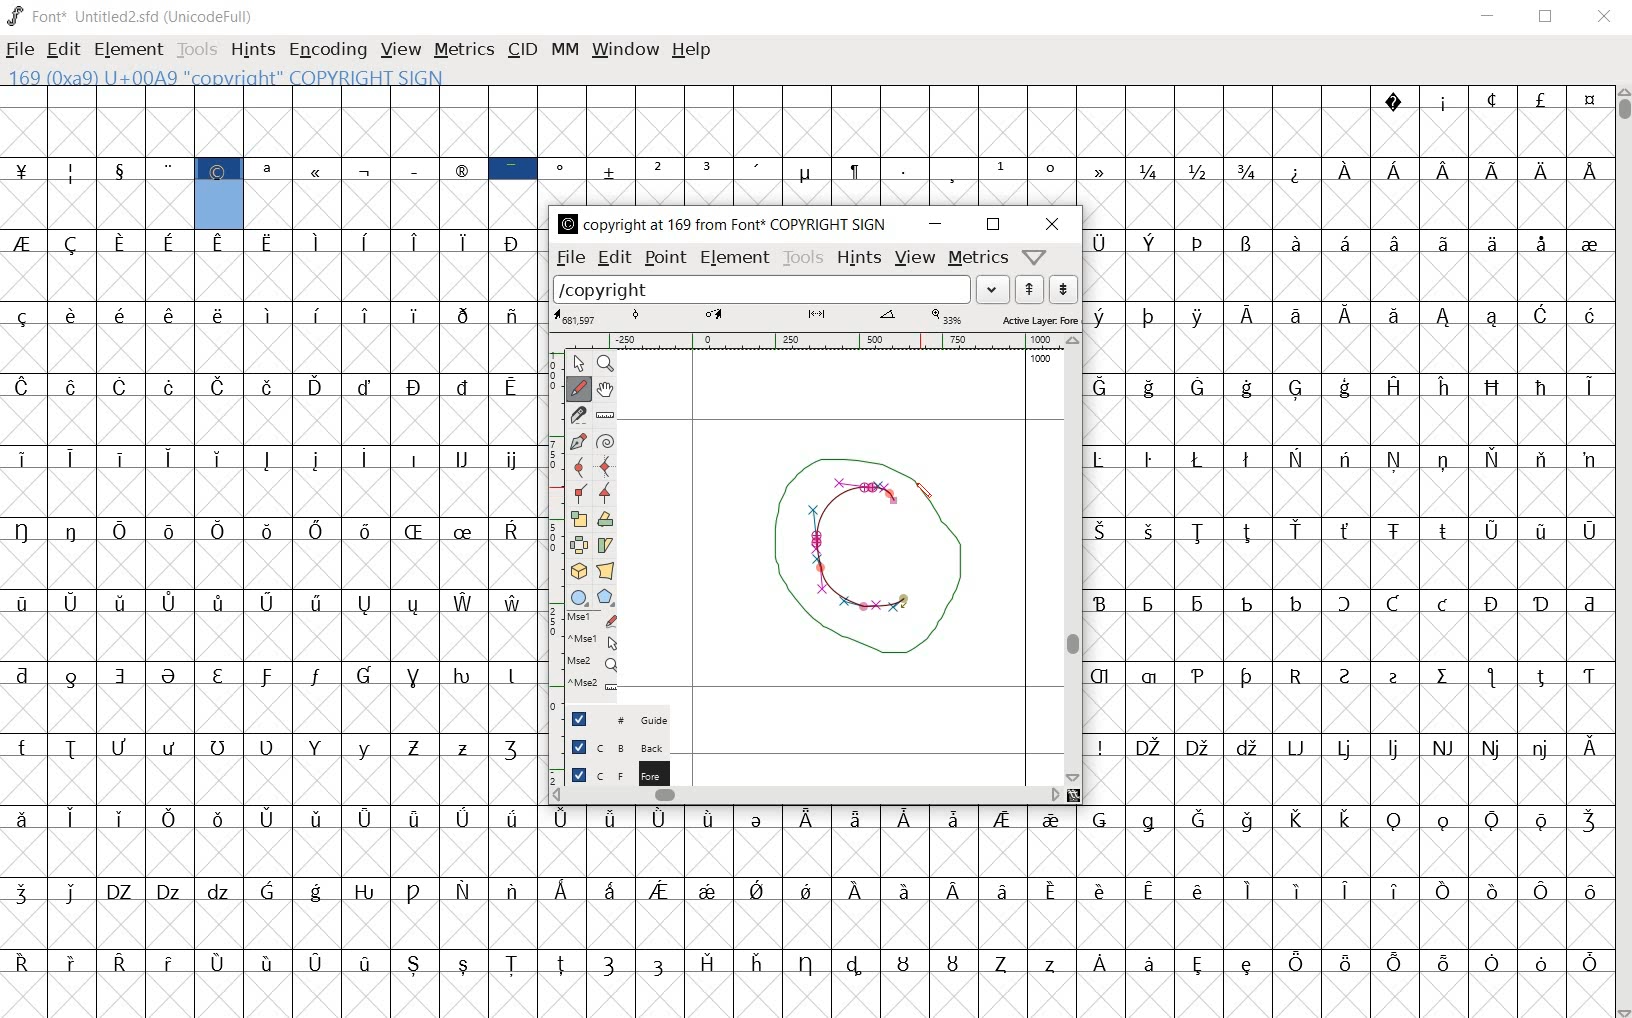  I want to click on restore, so click(994, 225).